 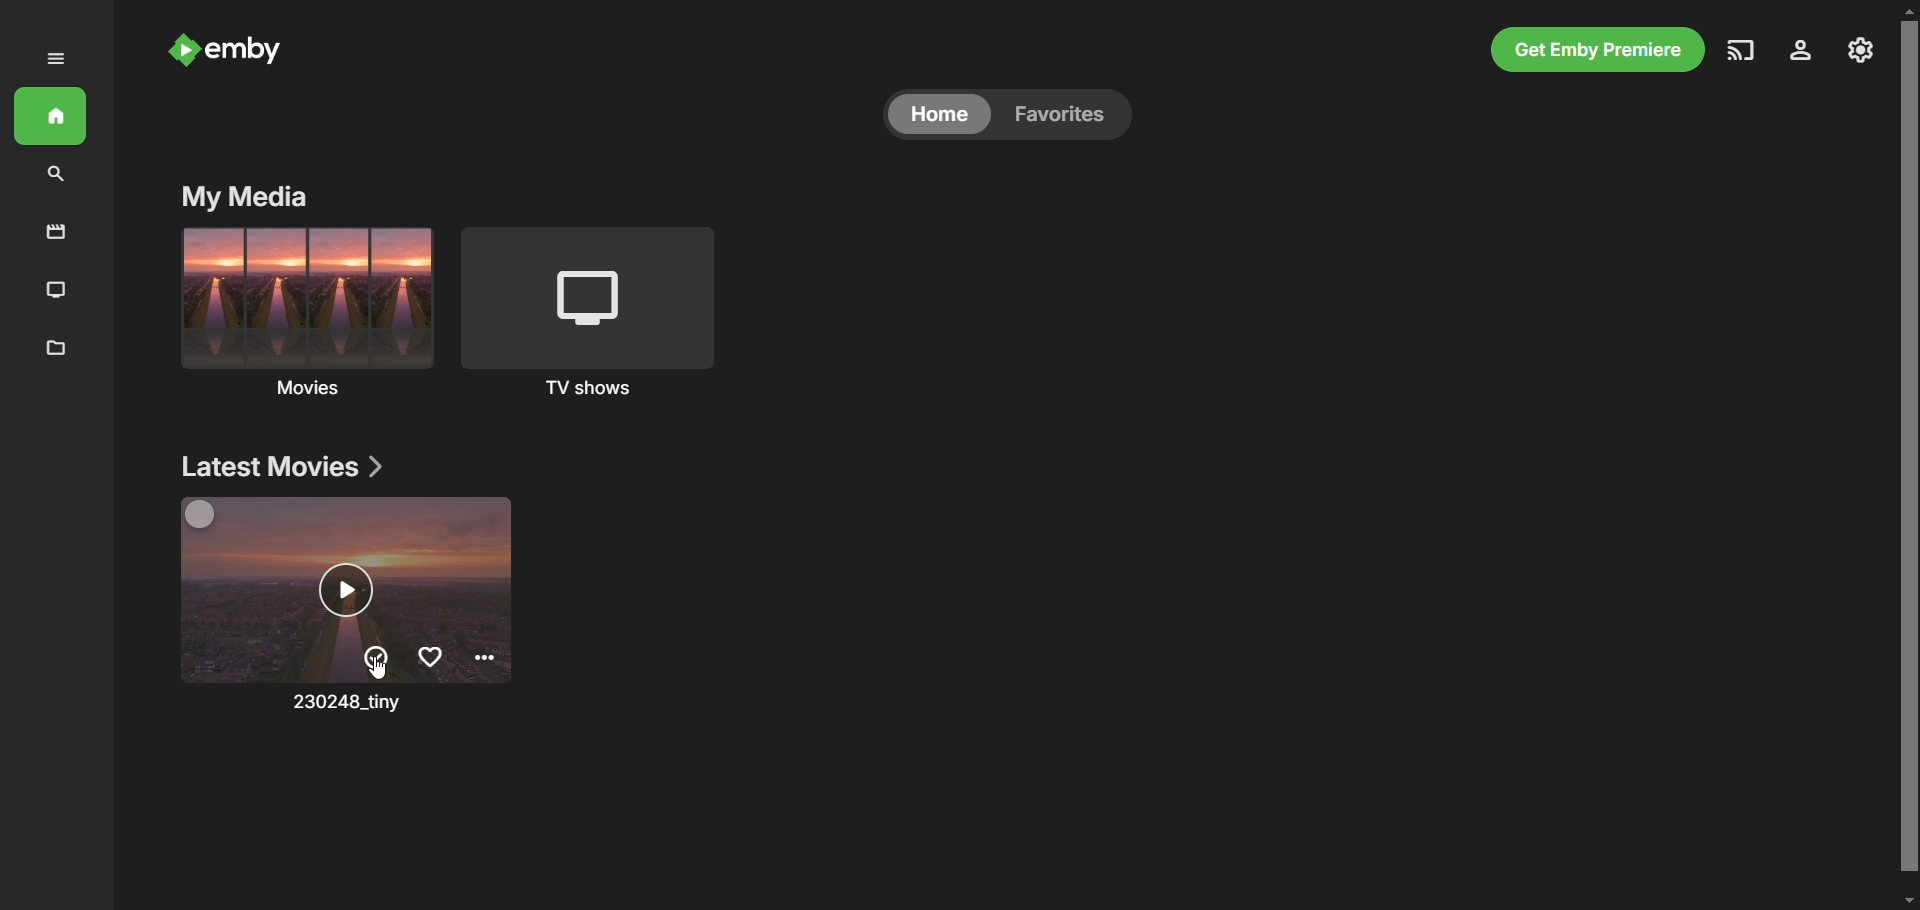 What do you see at coordinates (247, 53) in the screenshot?
I see `emby` at bounding box center [247, 53].